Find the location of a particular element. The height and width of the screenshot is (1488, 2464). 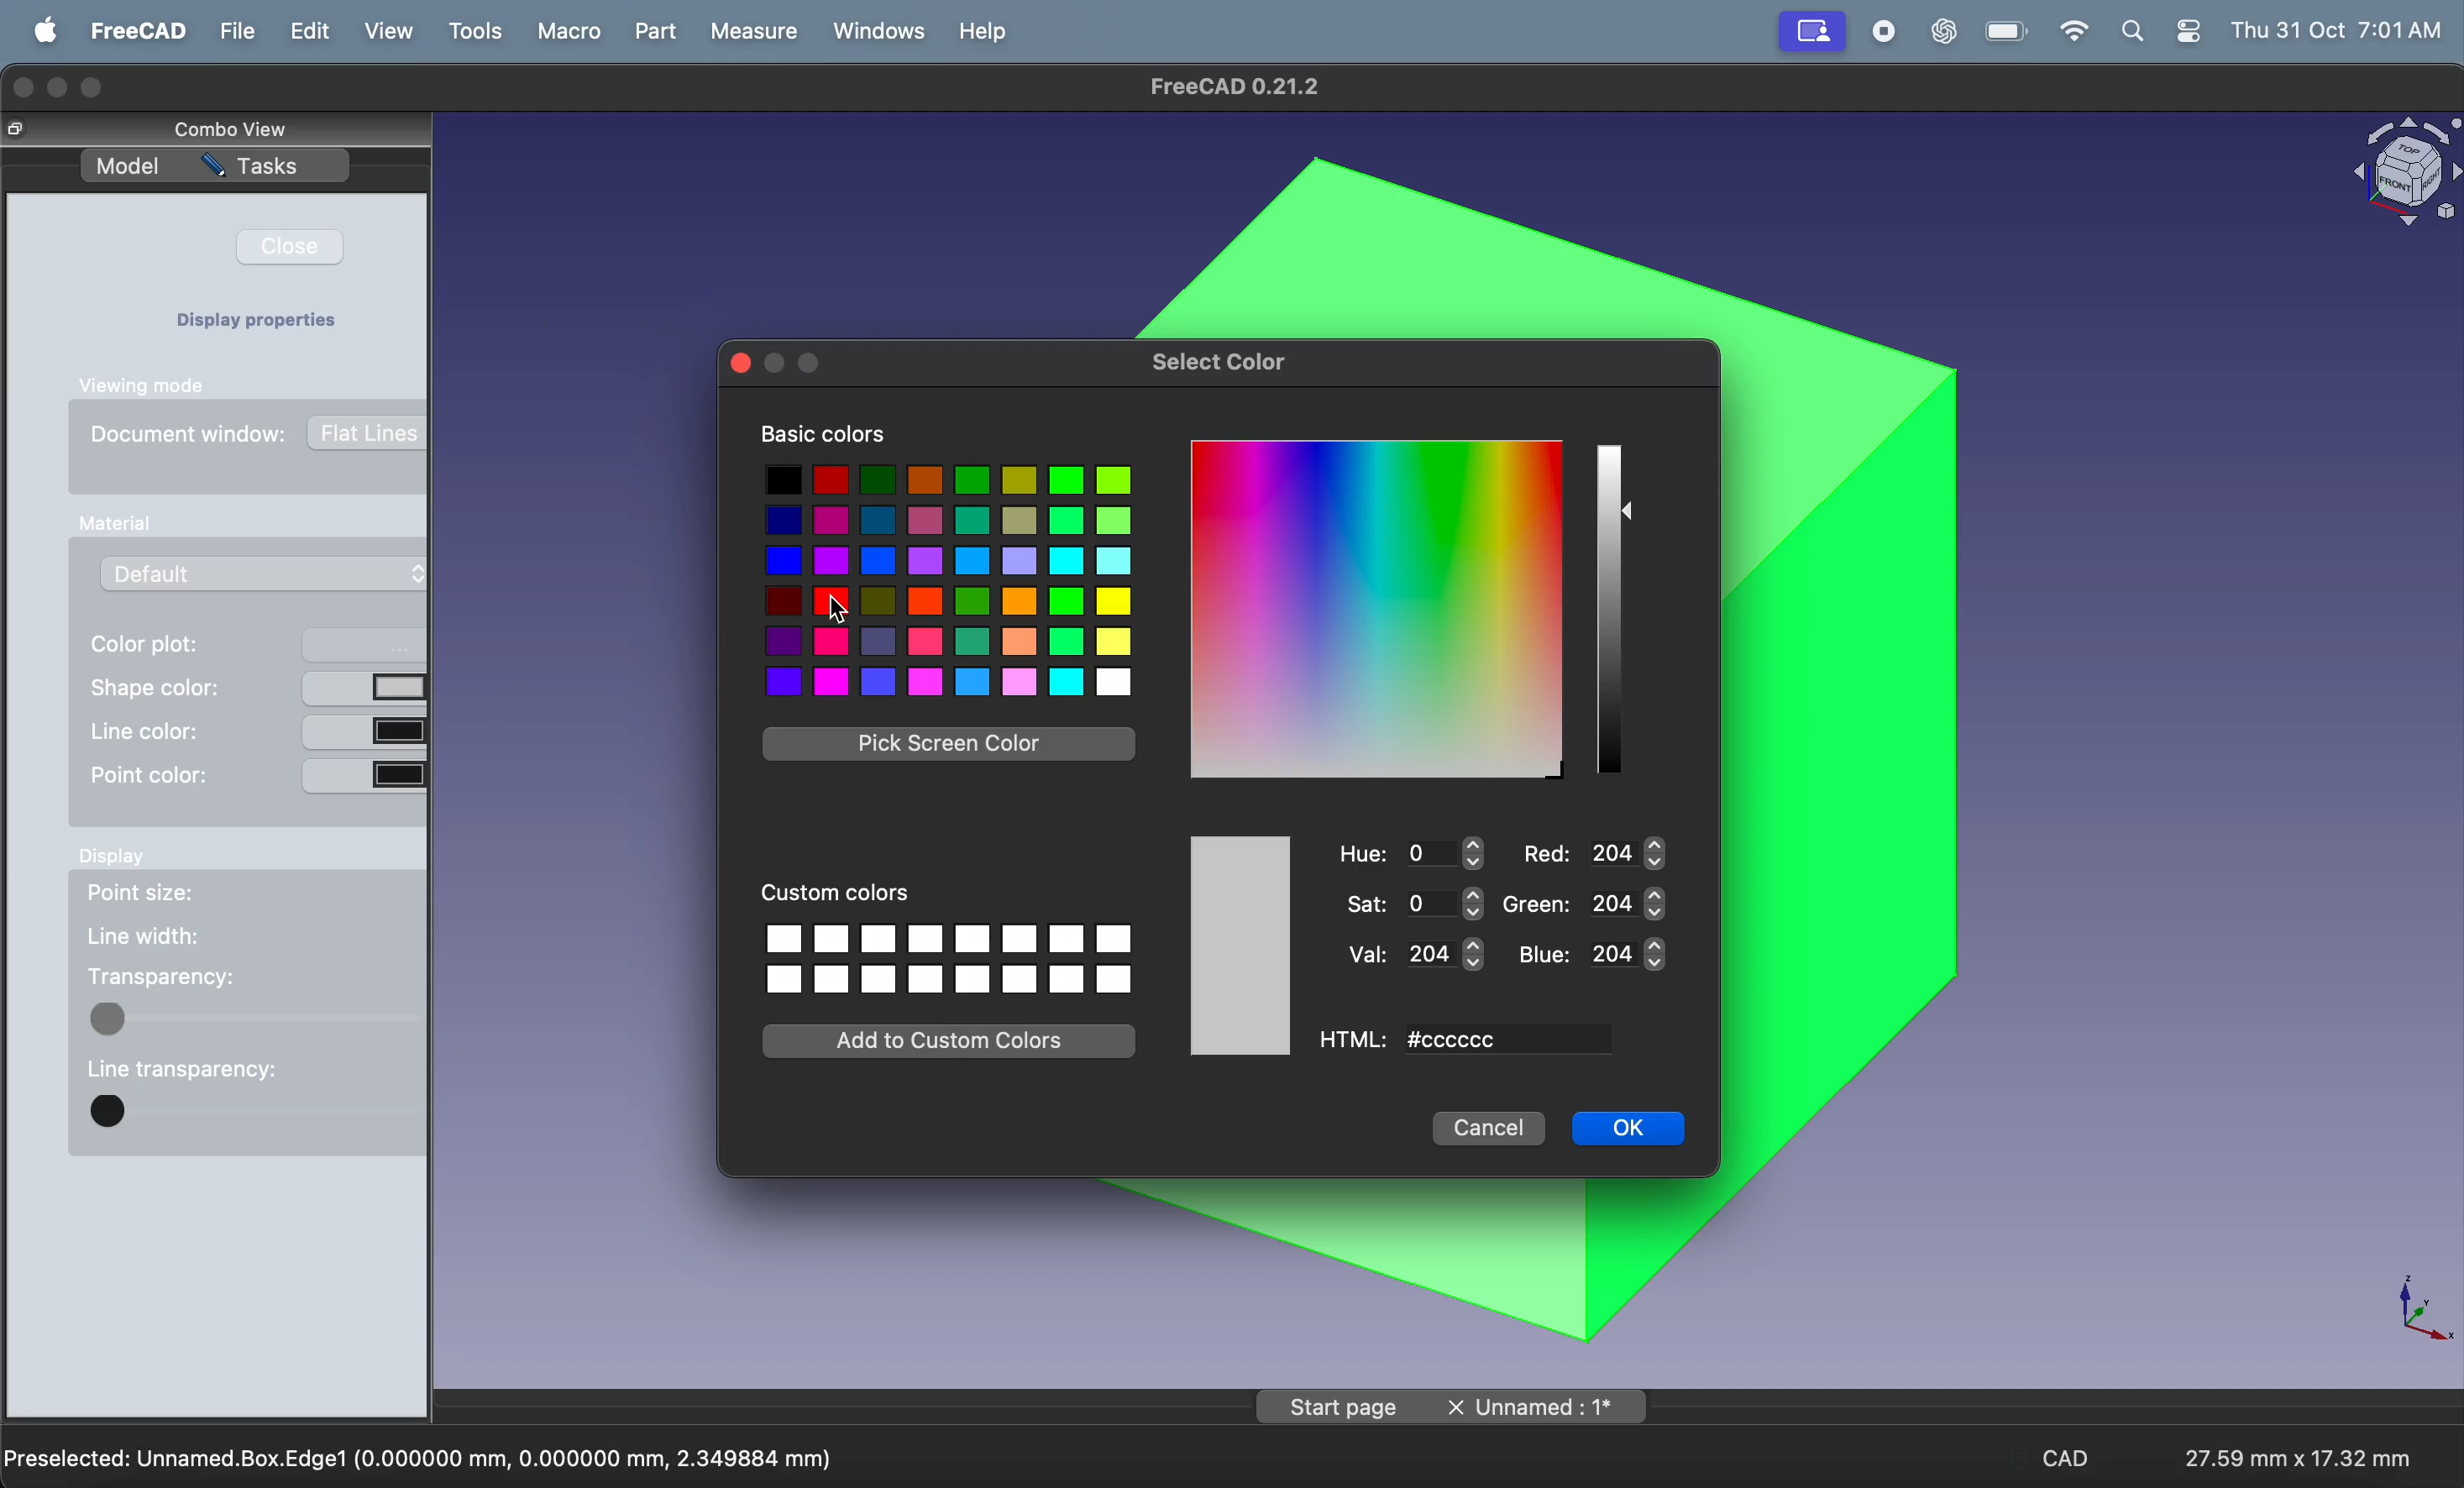

Html is located at coordinates (1359, 1038).